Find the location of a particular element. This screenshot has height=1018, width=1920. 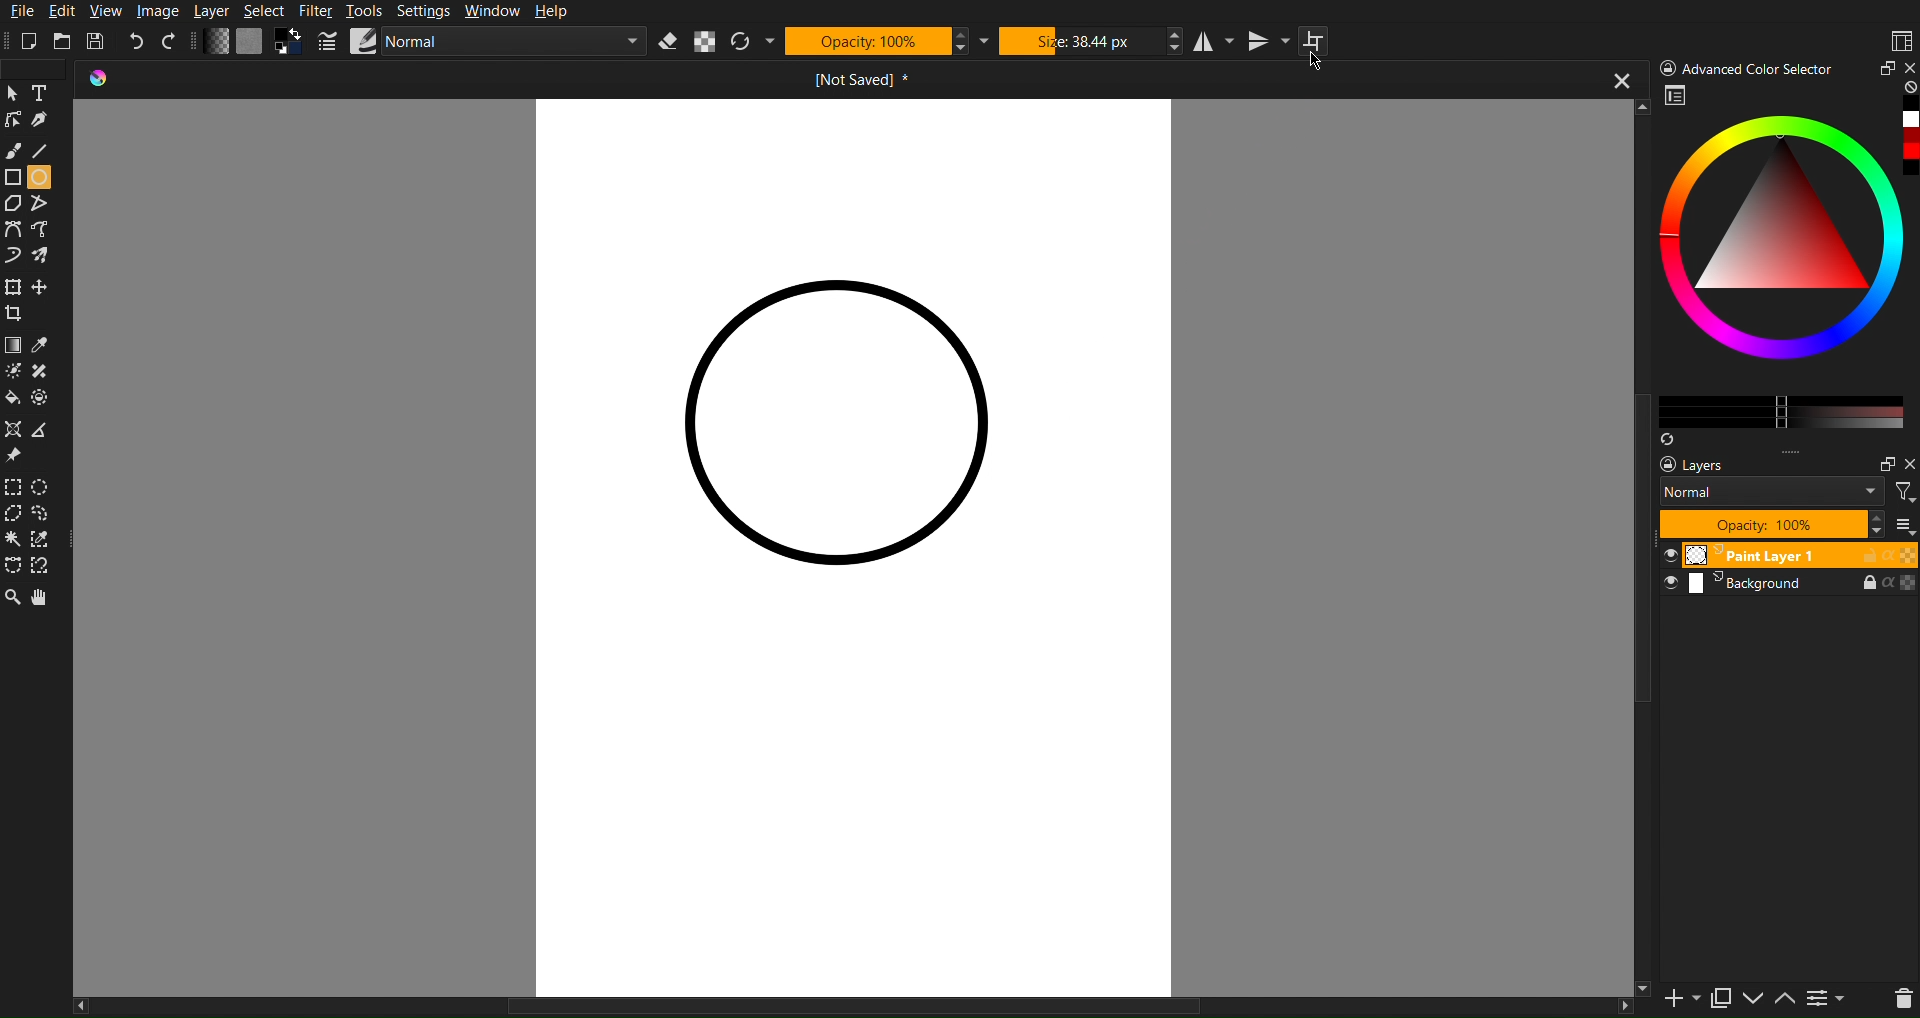

Curve  tool is located at coordinates (44, 231).